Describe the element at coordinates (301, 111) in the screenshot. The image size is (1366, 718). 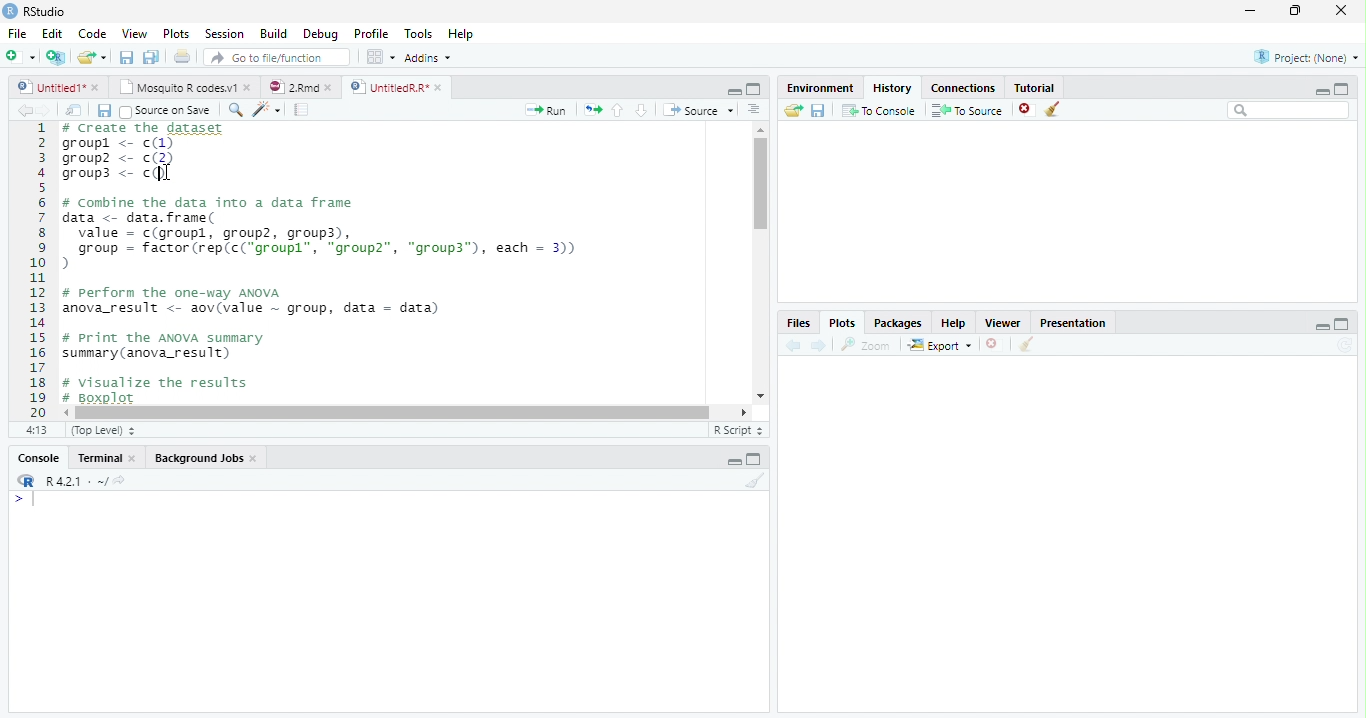
I see `Pages` at that location.